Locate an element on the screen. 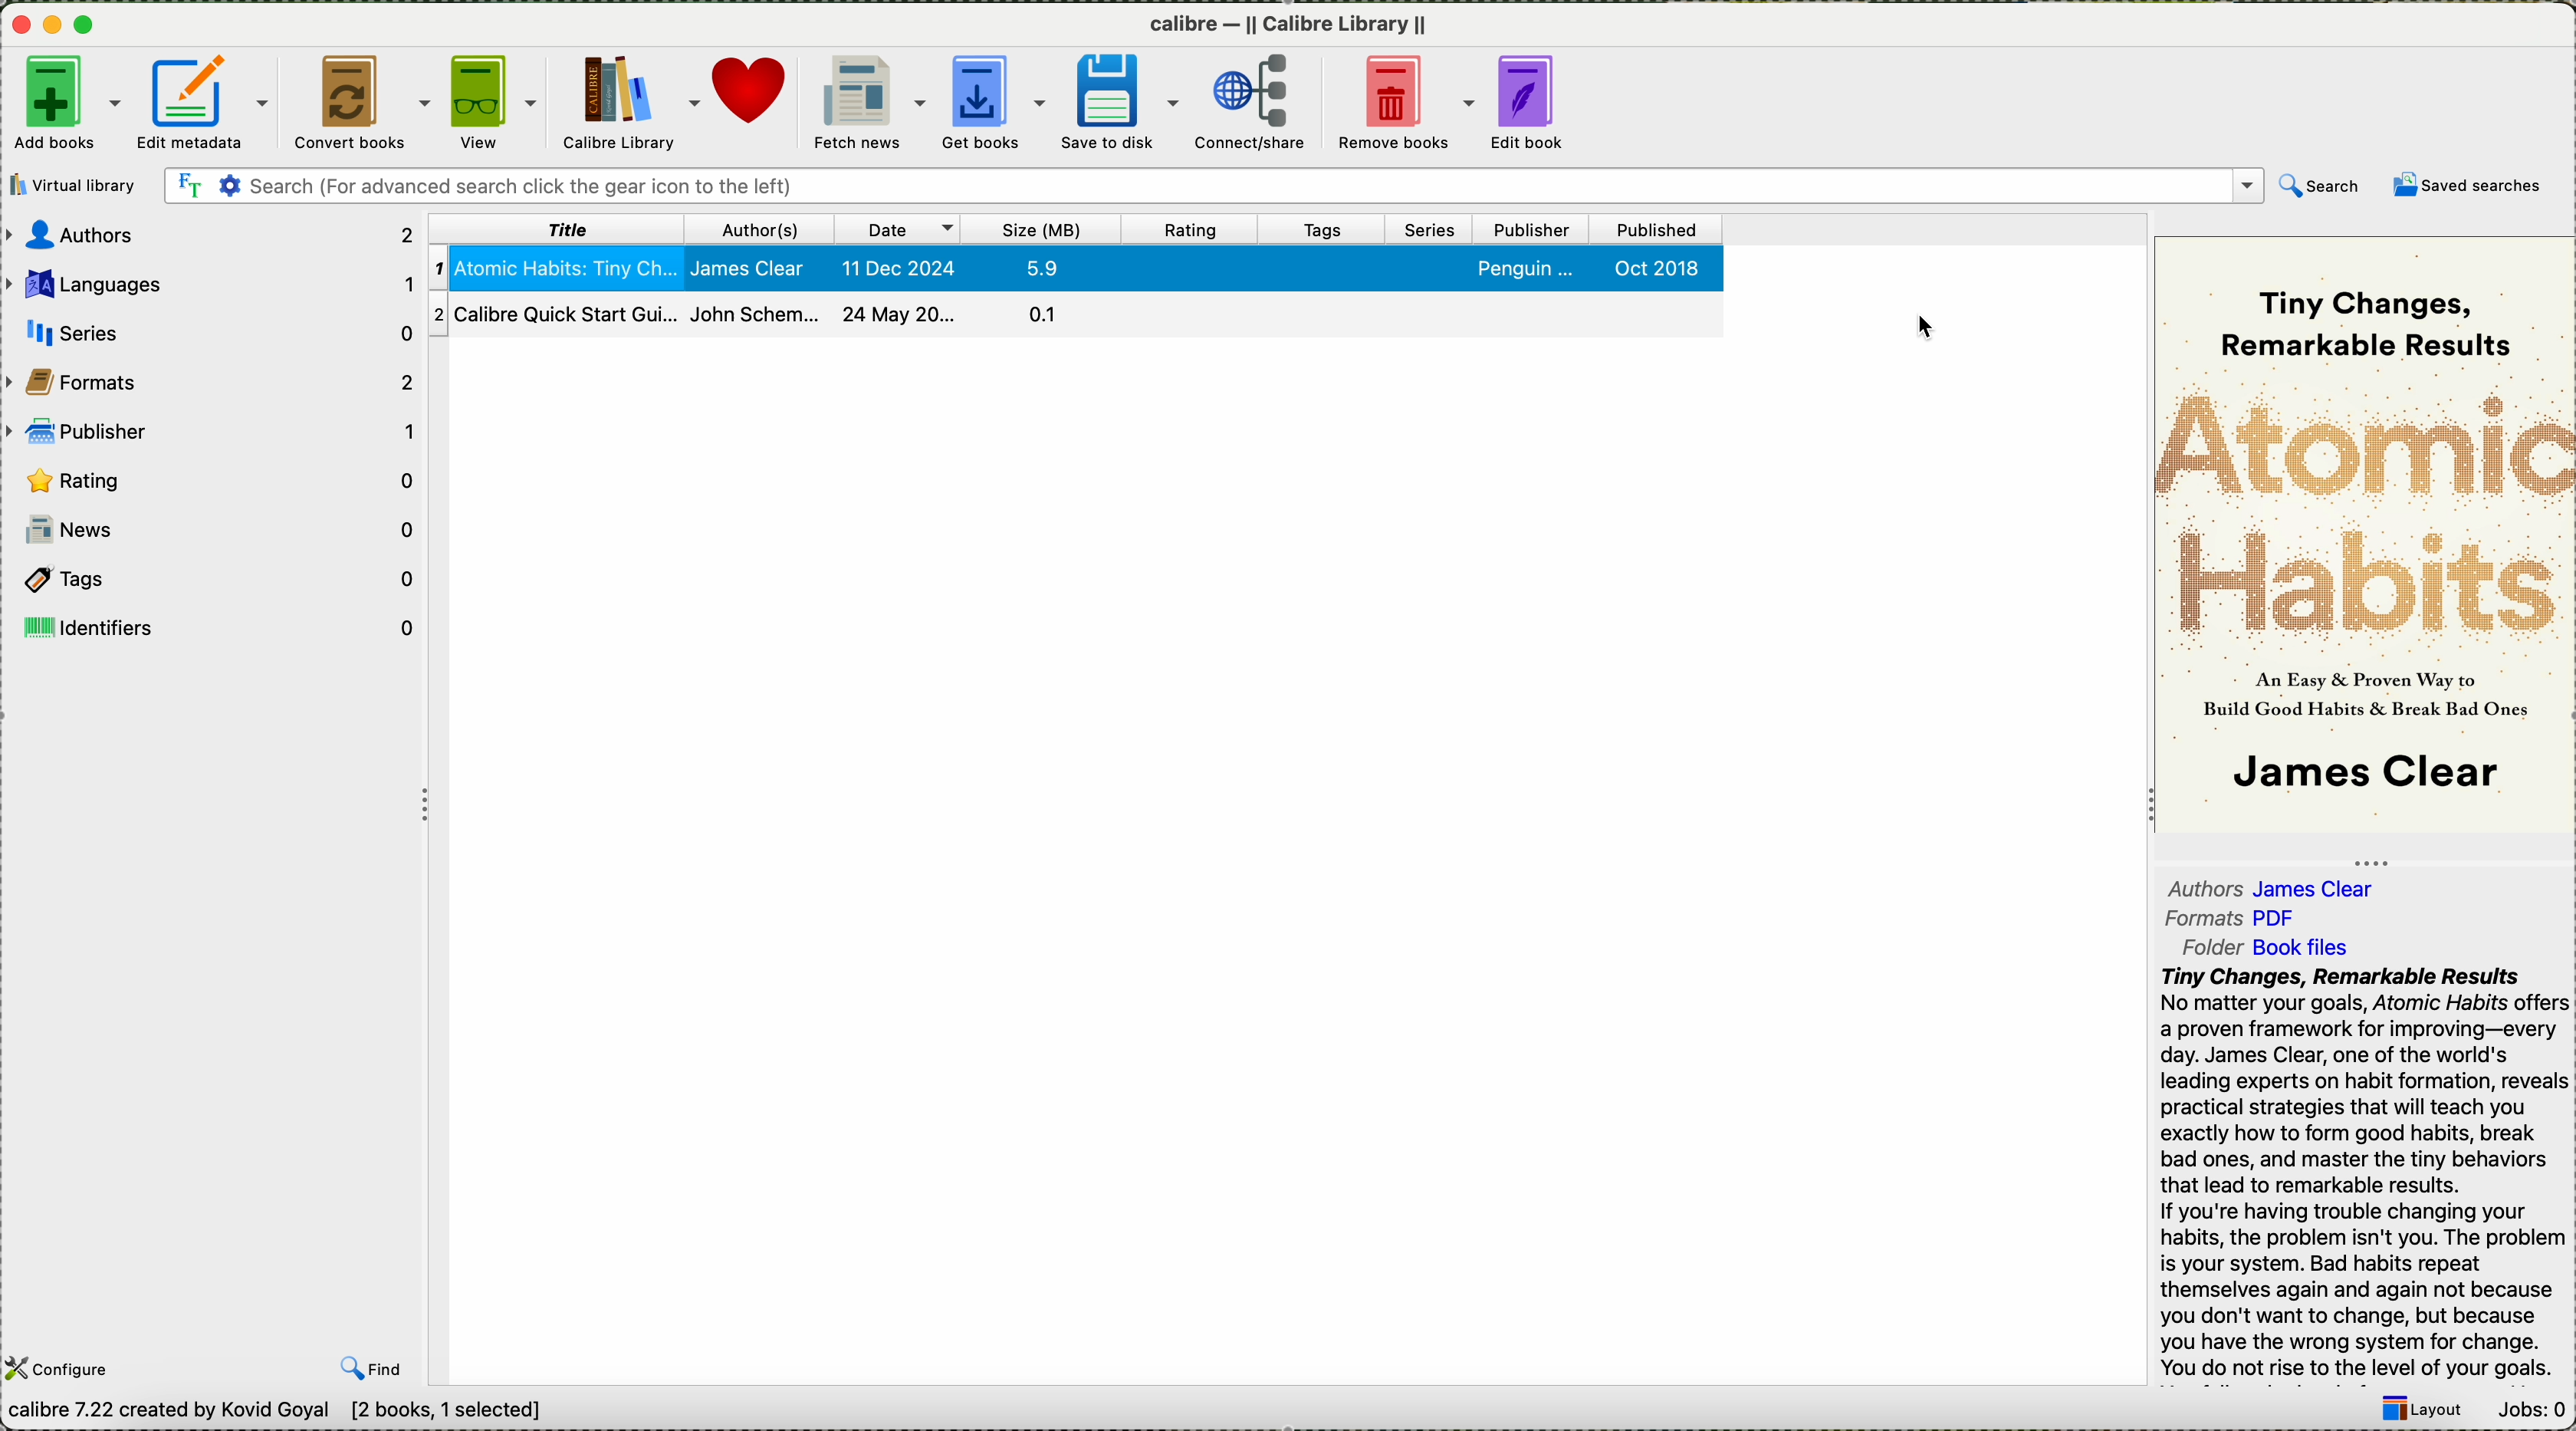  mouse is located at coordinates (1930, 327).